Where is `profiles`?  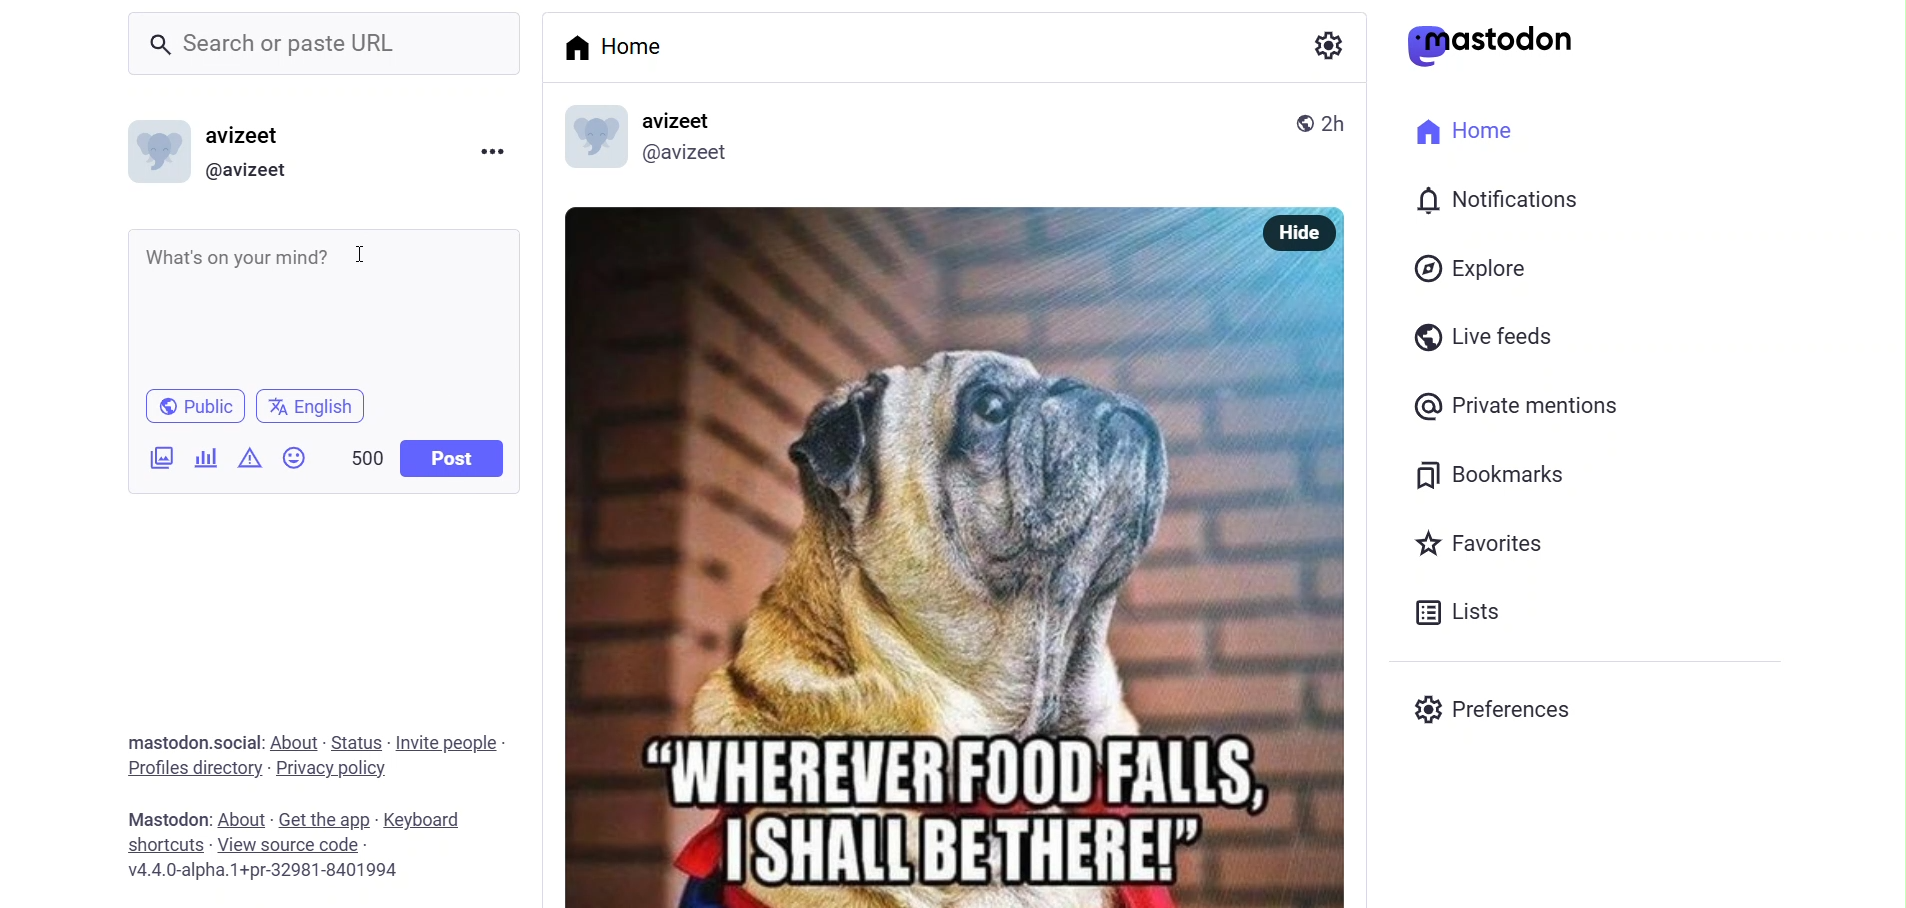
profiles is located at coordinates (191, 768).